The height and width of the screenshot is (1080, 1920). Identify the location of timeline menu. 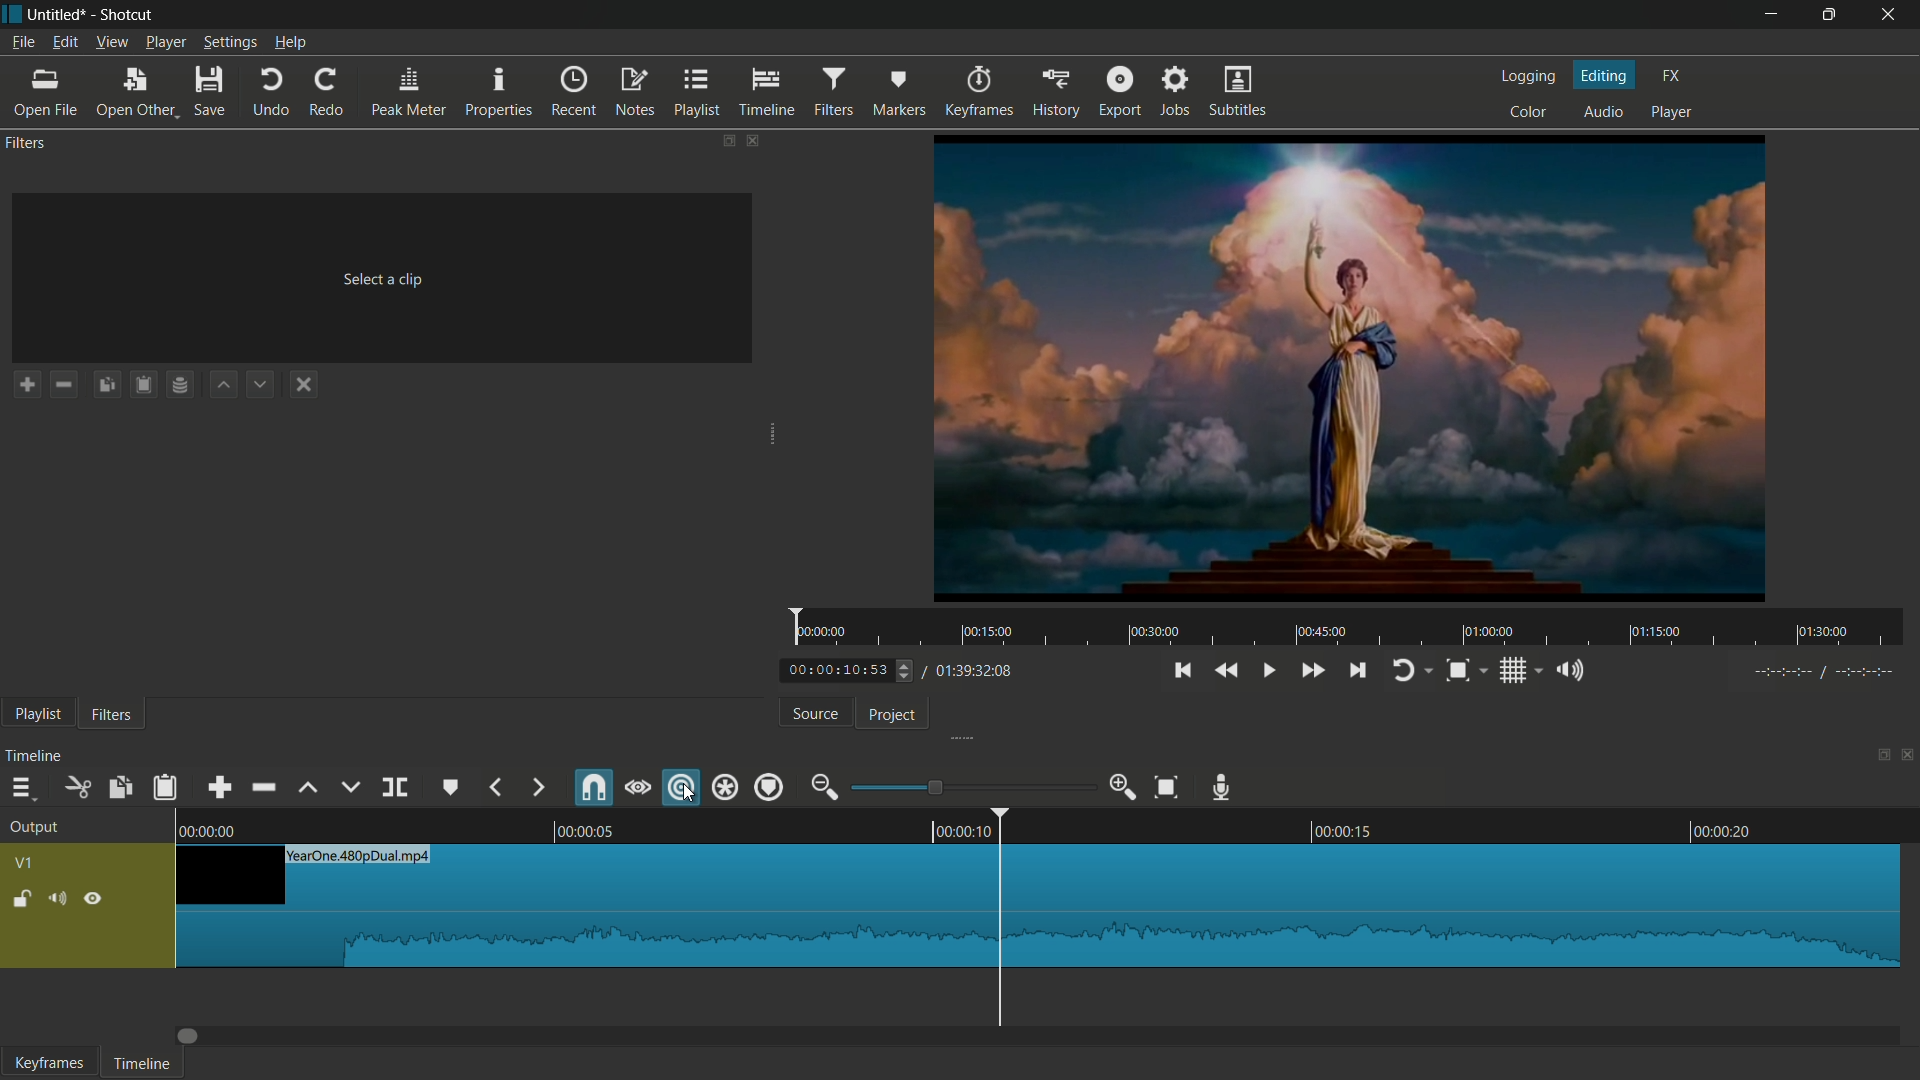
(23, 788).